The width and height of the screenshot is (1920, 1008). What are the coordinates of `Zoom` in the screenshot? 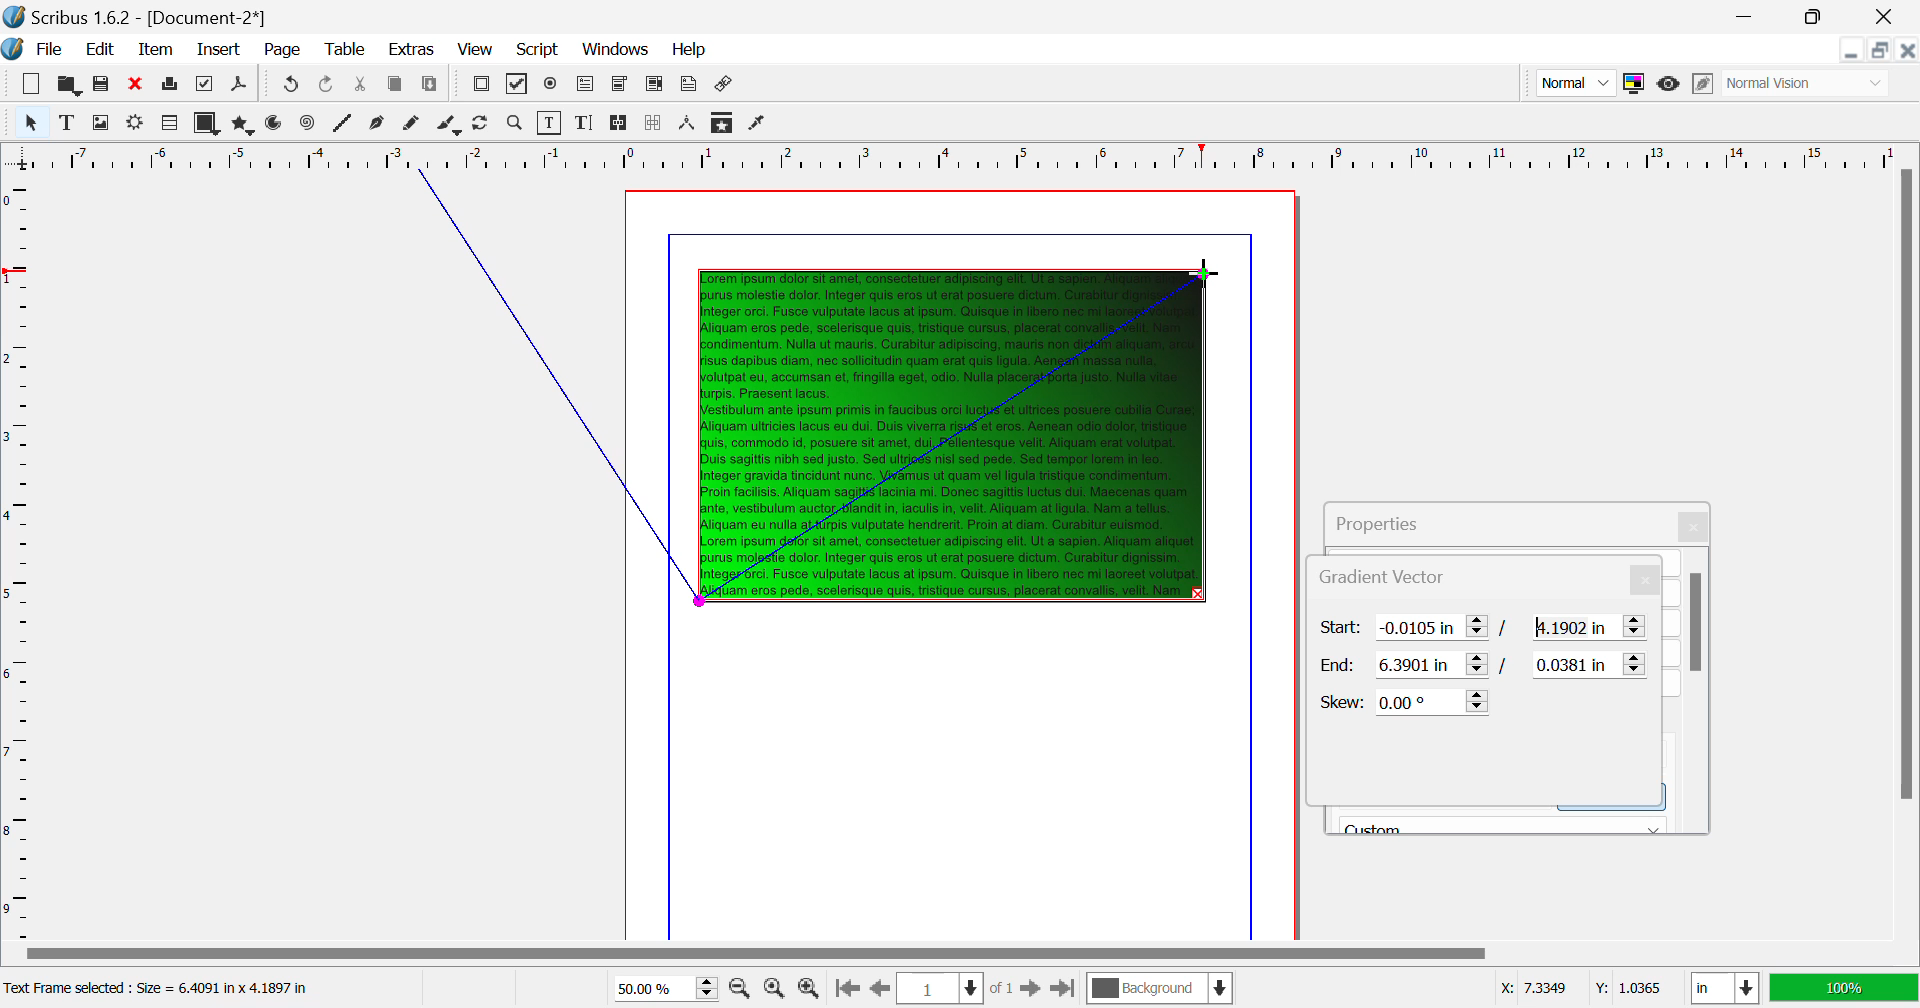 It's located at (516, 123).